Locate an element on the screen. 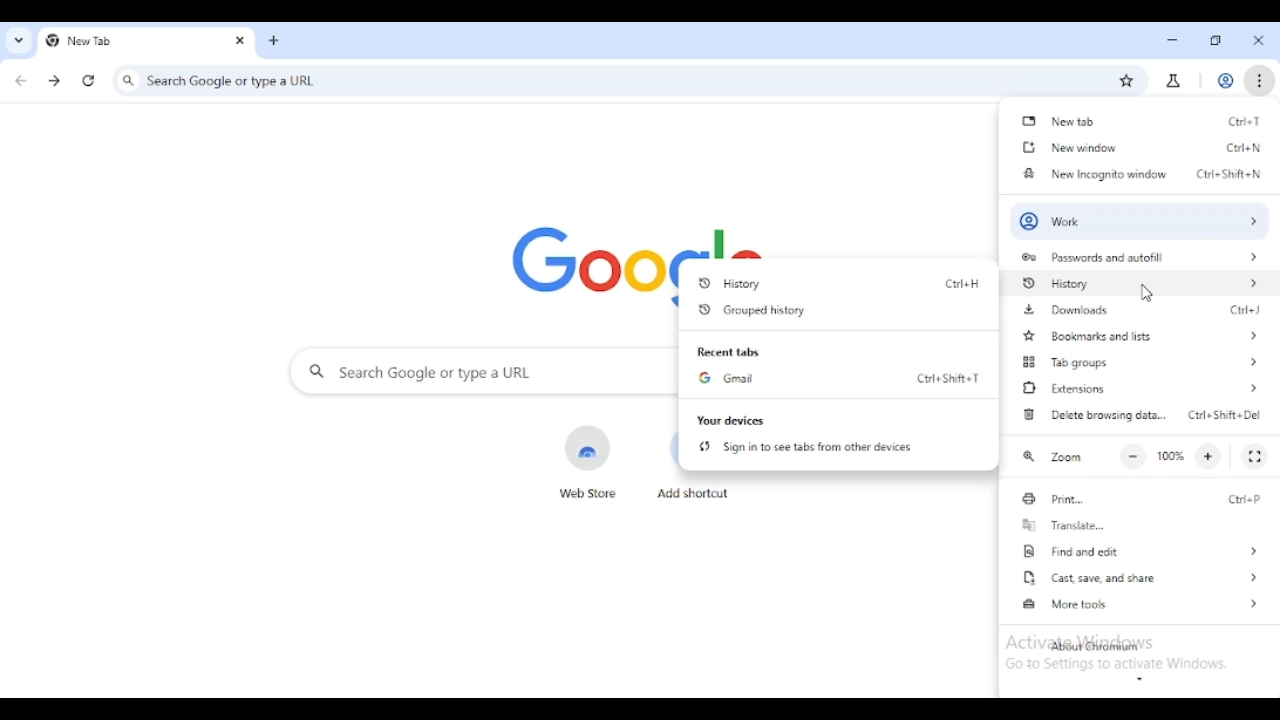 The image size is (1280, 720). search google or type a URL is located at coordinates (480, 372).